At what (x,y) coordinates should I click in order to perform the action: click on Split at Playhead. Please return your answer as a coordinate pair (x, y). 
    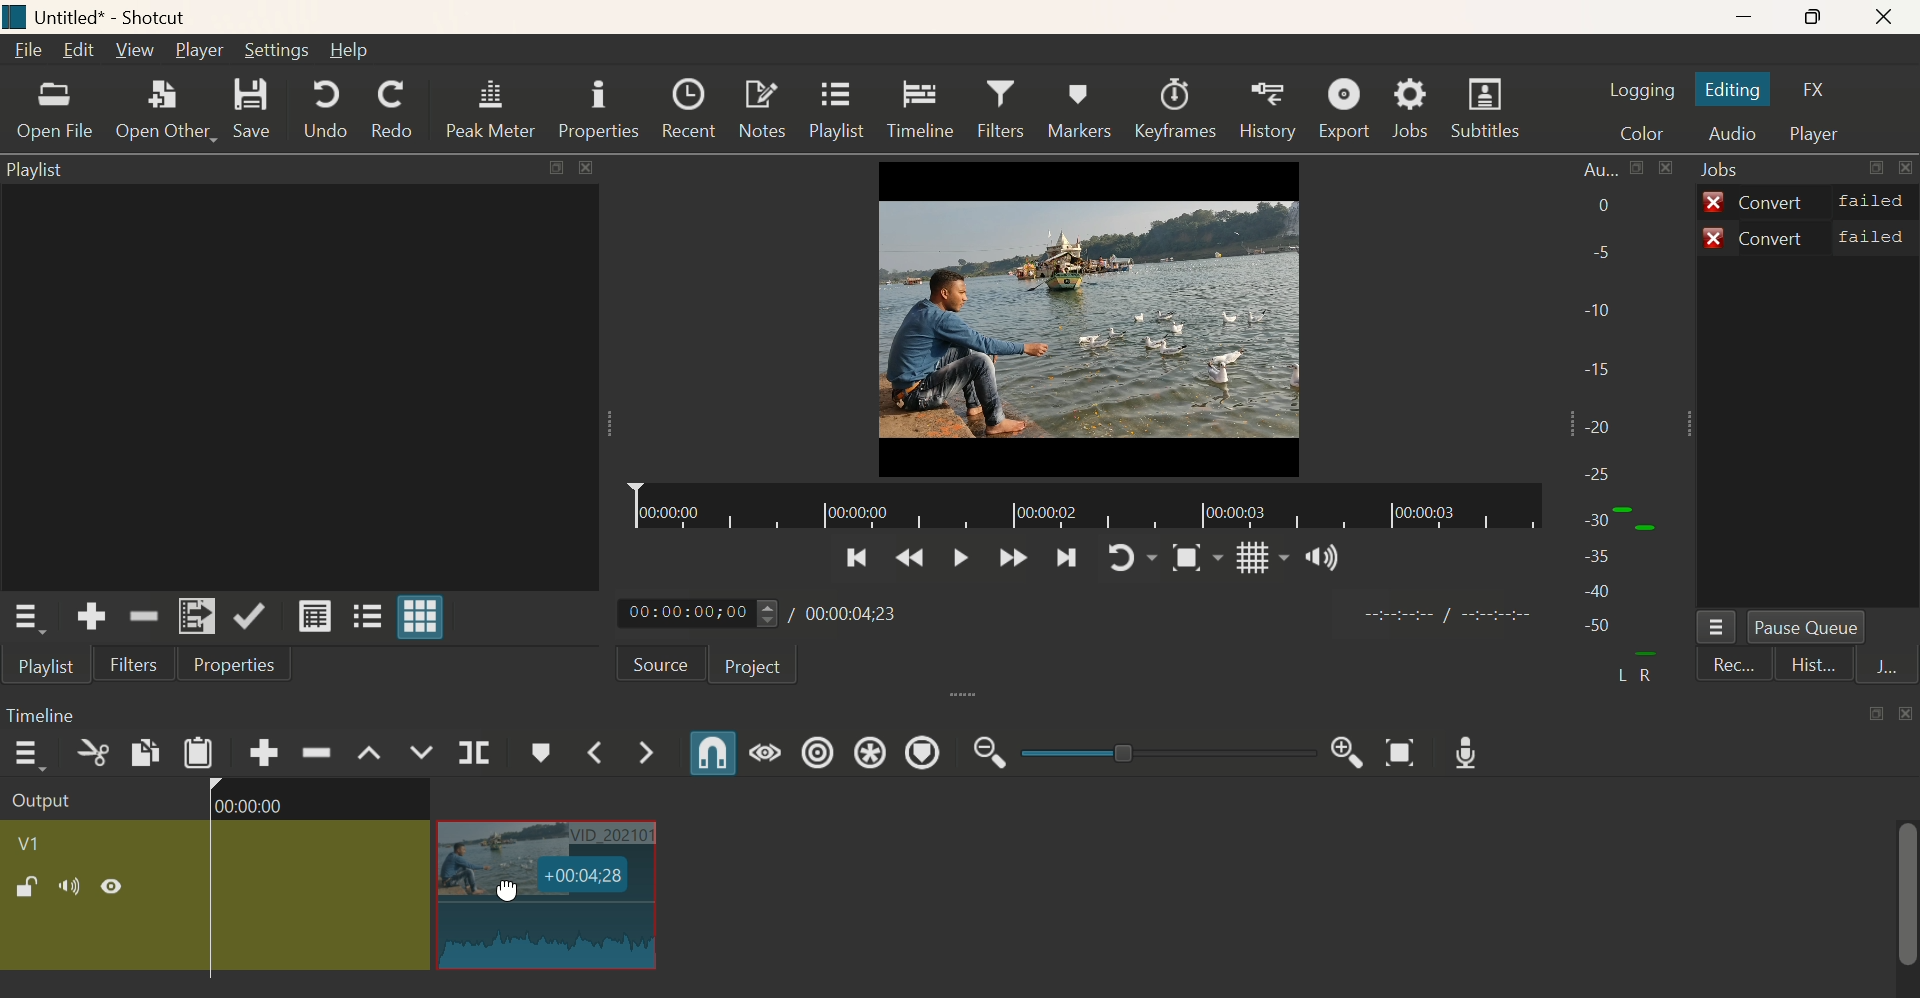
    Looking at the image, I should click on (472, 755).